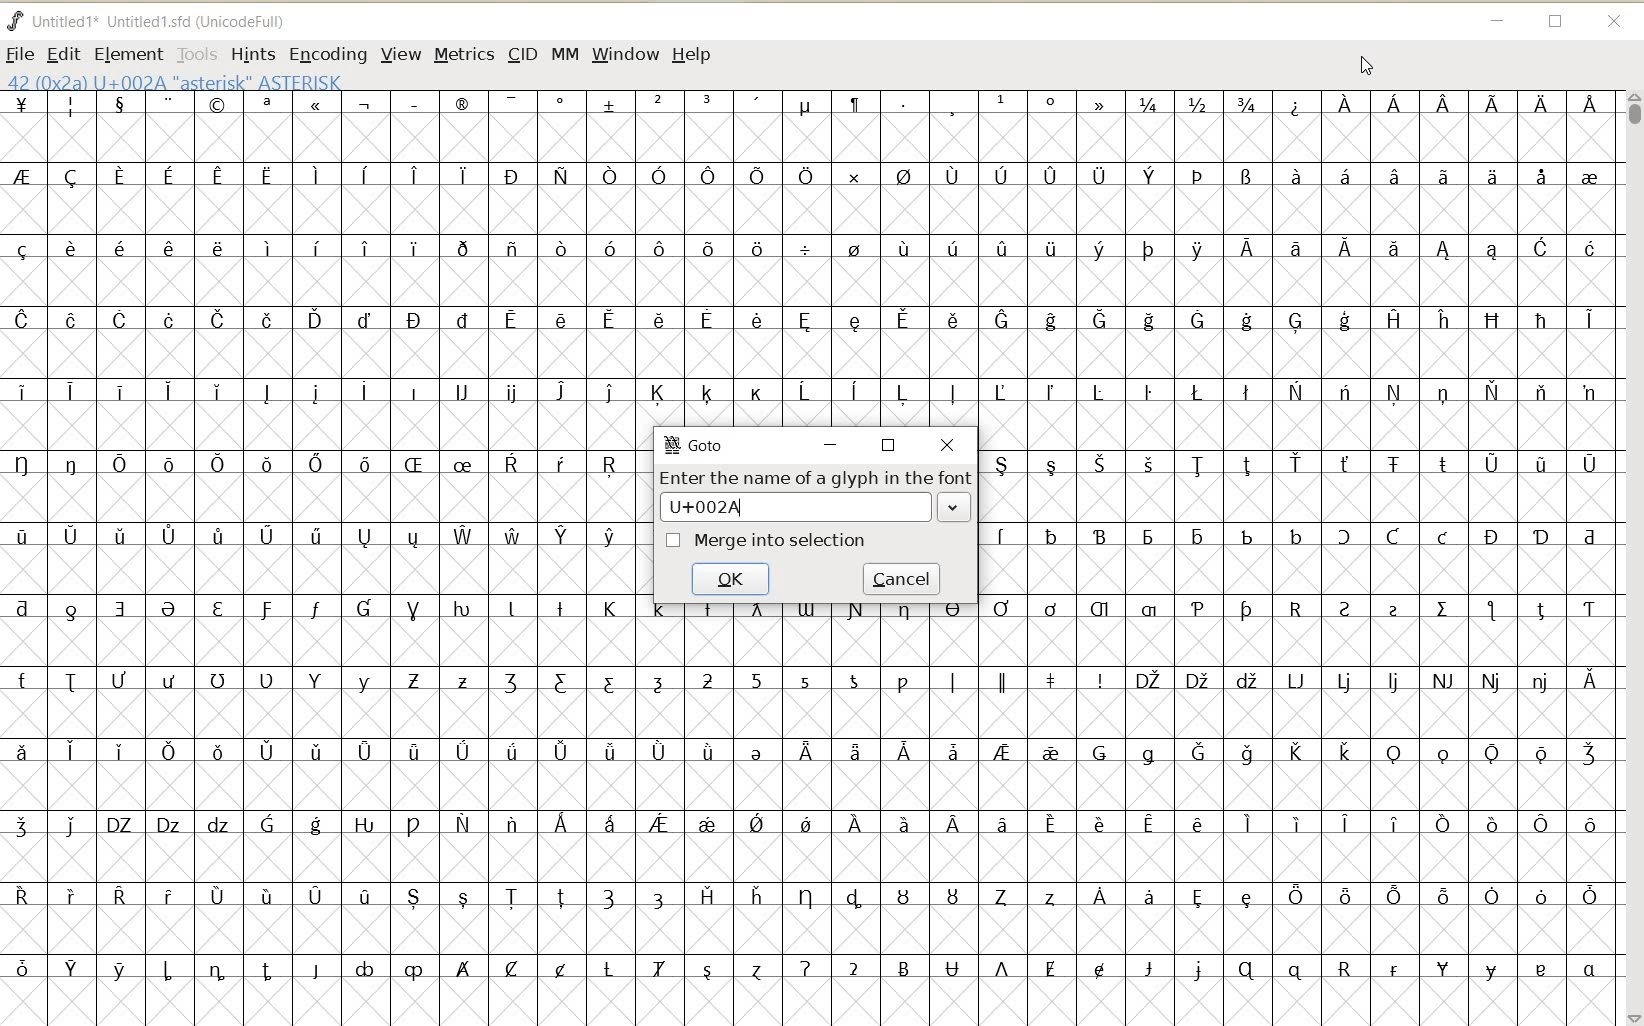 The height and width of the screenshot is (1026, 1644). What do you see at coordinates (520, 54) in the screenshot?
I see `CID` at bounding box center [520, 54].